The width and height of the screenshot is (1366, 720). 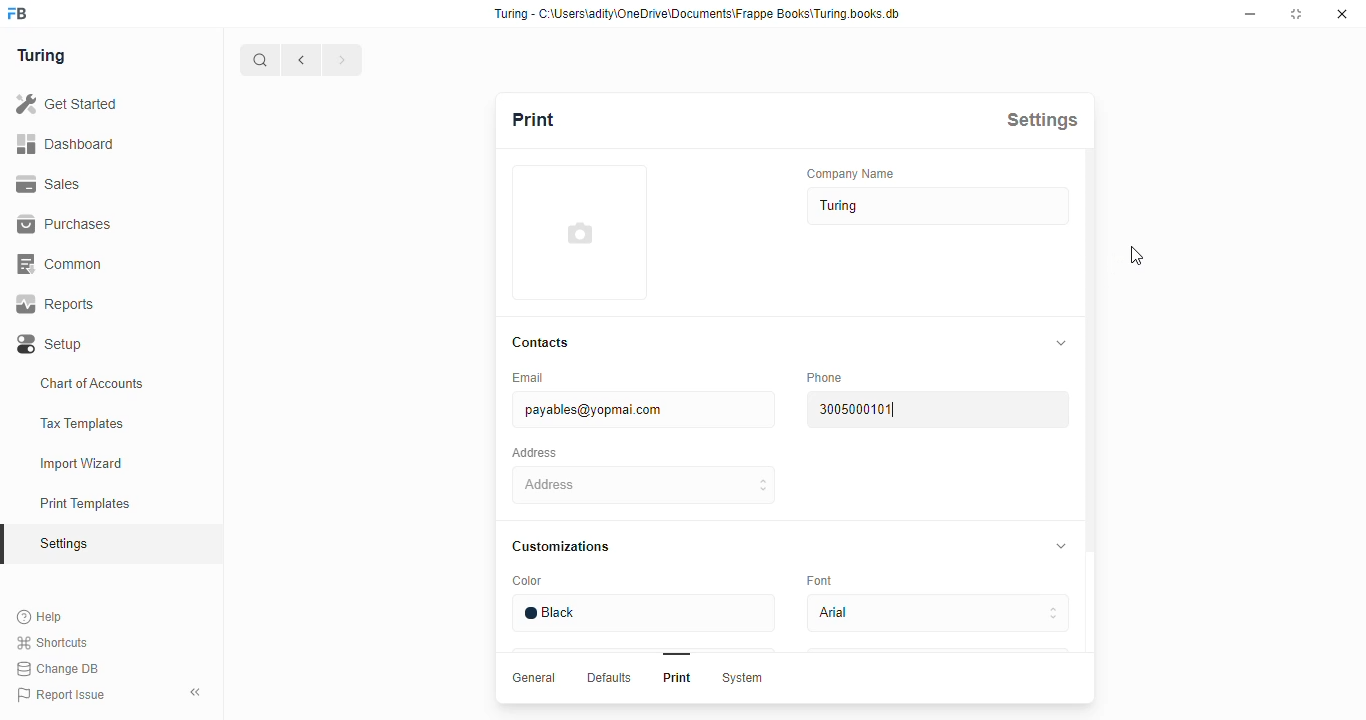 I want to click on Phone, so click(x=829, y=377).